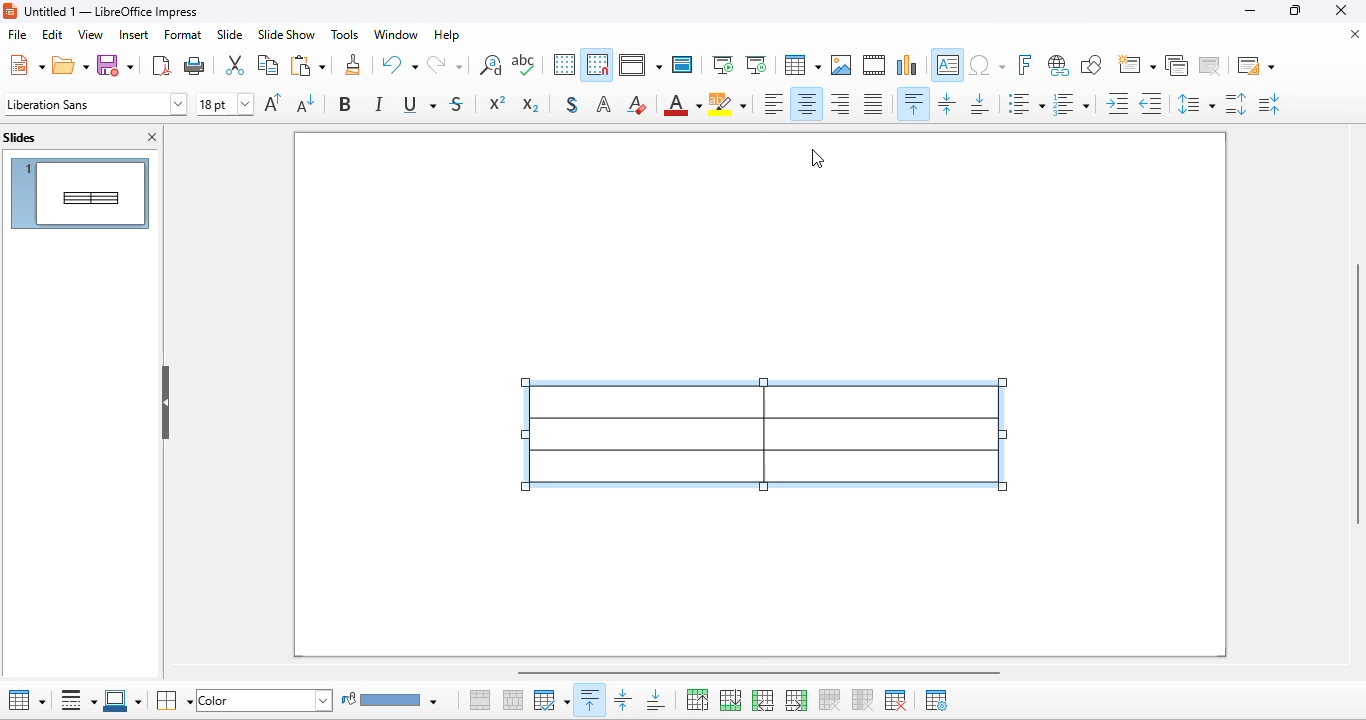  What do you see at coordinates (873, 103) in the screenshot?
I see `justified` at bounding box center [873, 103].